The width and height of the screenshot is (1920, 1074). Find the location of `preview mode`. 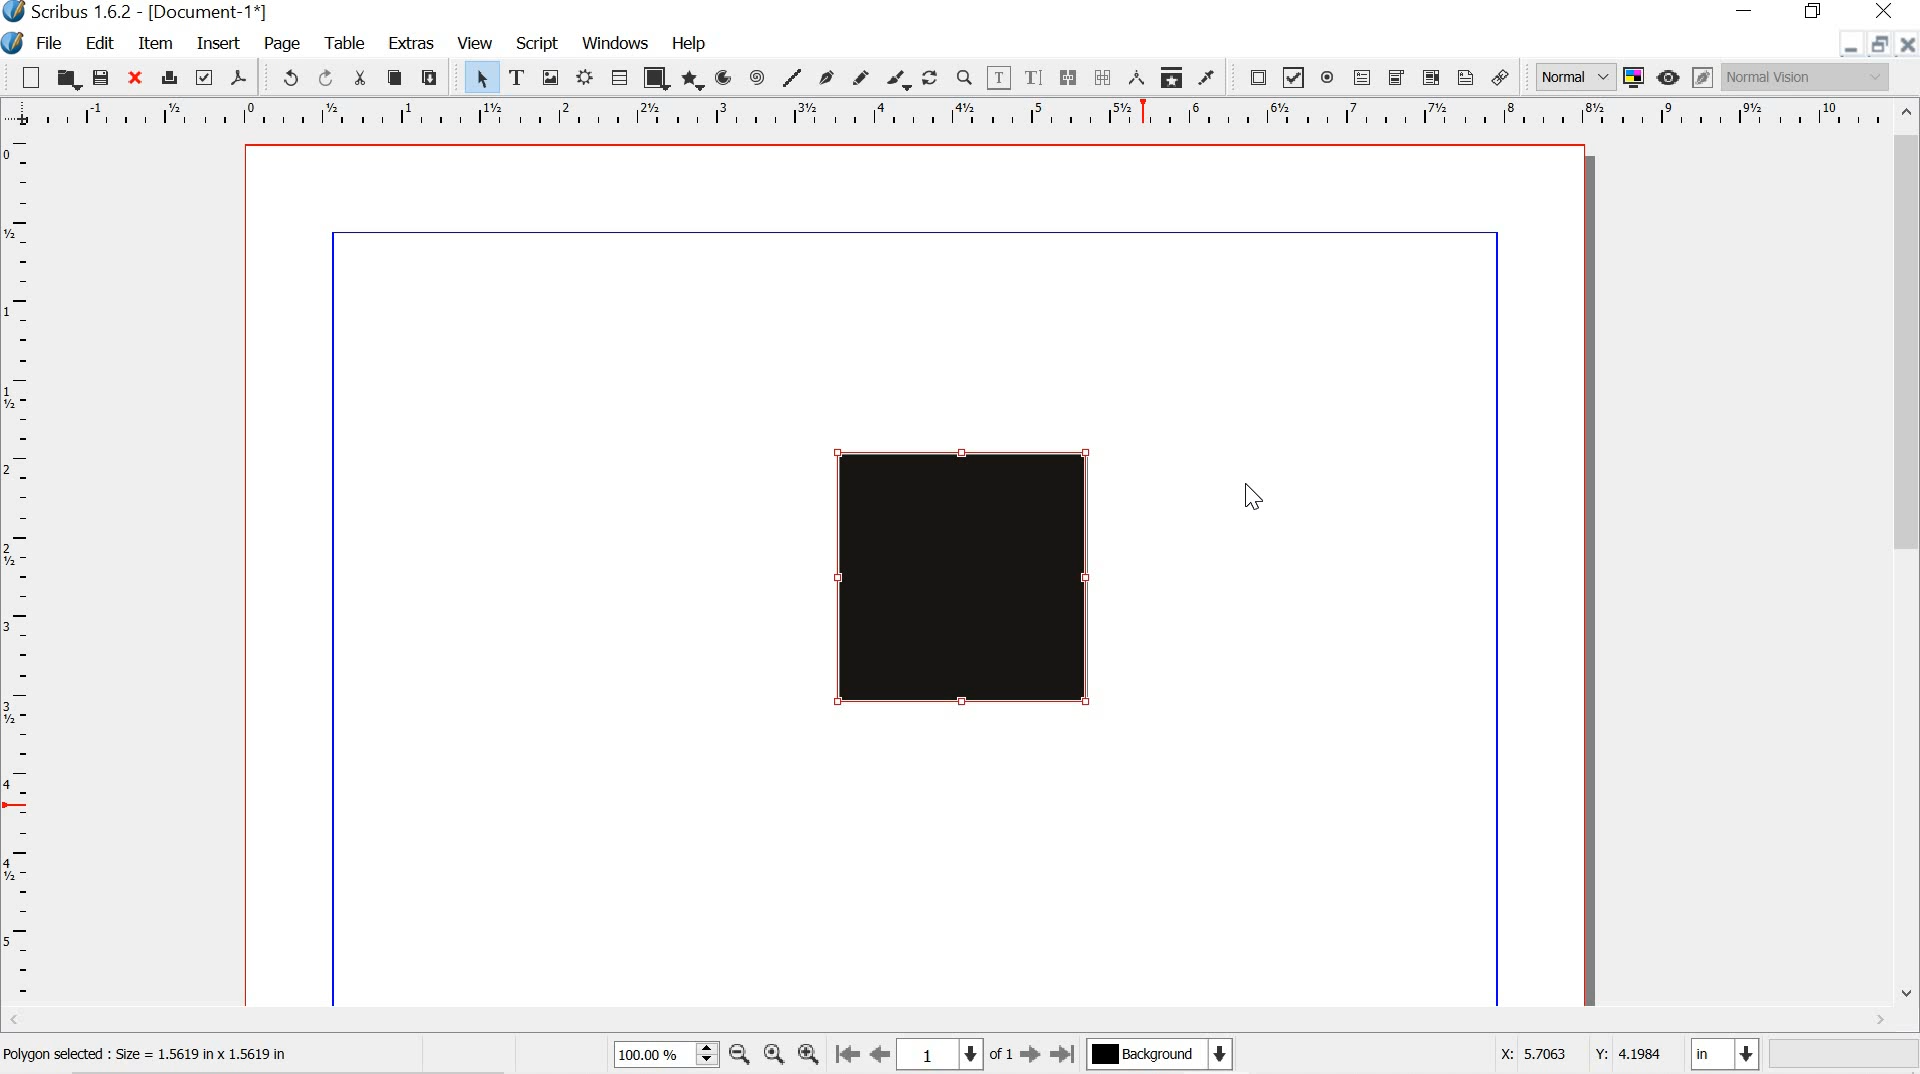

preview mode is located at coordinates (1670, 78).